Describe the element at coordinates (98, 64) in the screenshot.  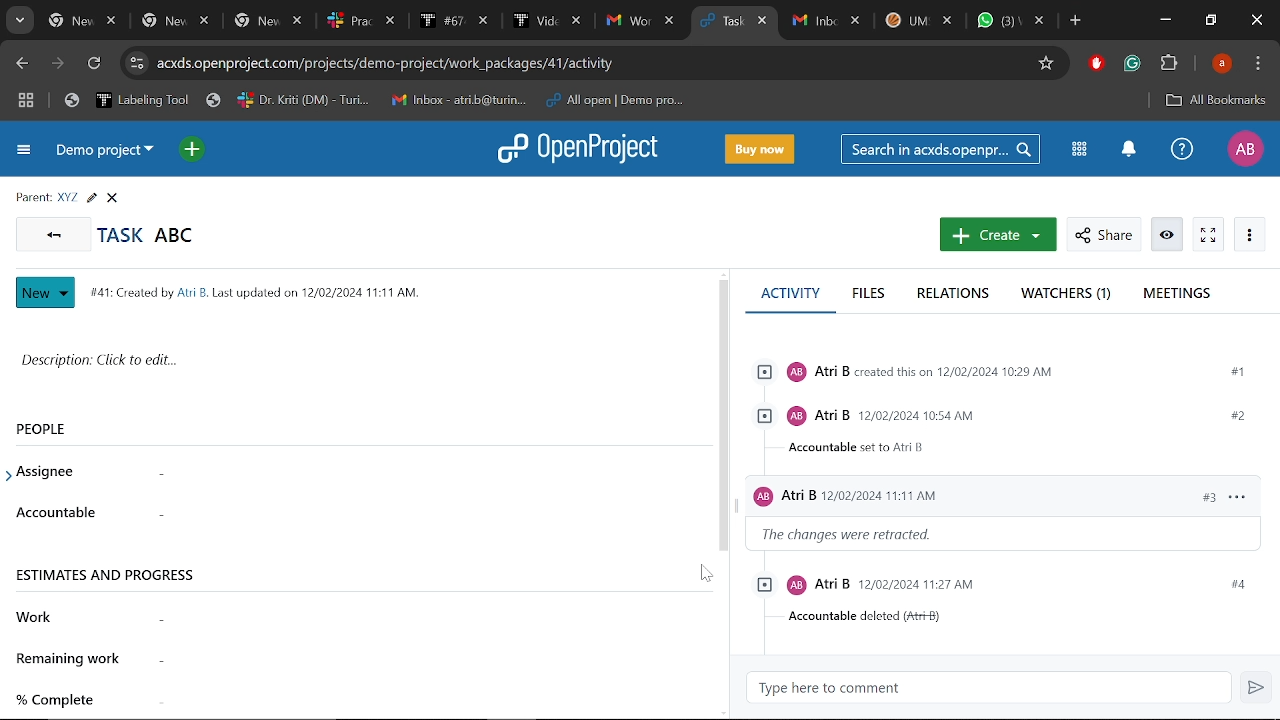
I see `Refresh` at that location.